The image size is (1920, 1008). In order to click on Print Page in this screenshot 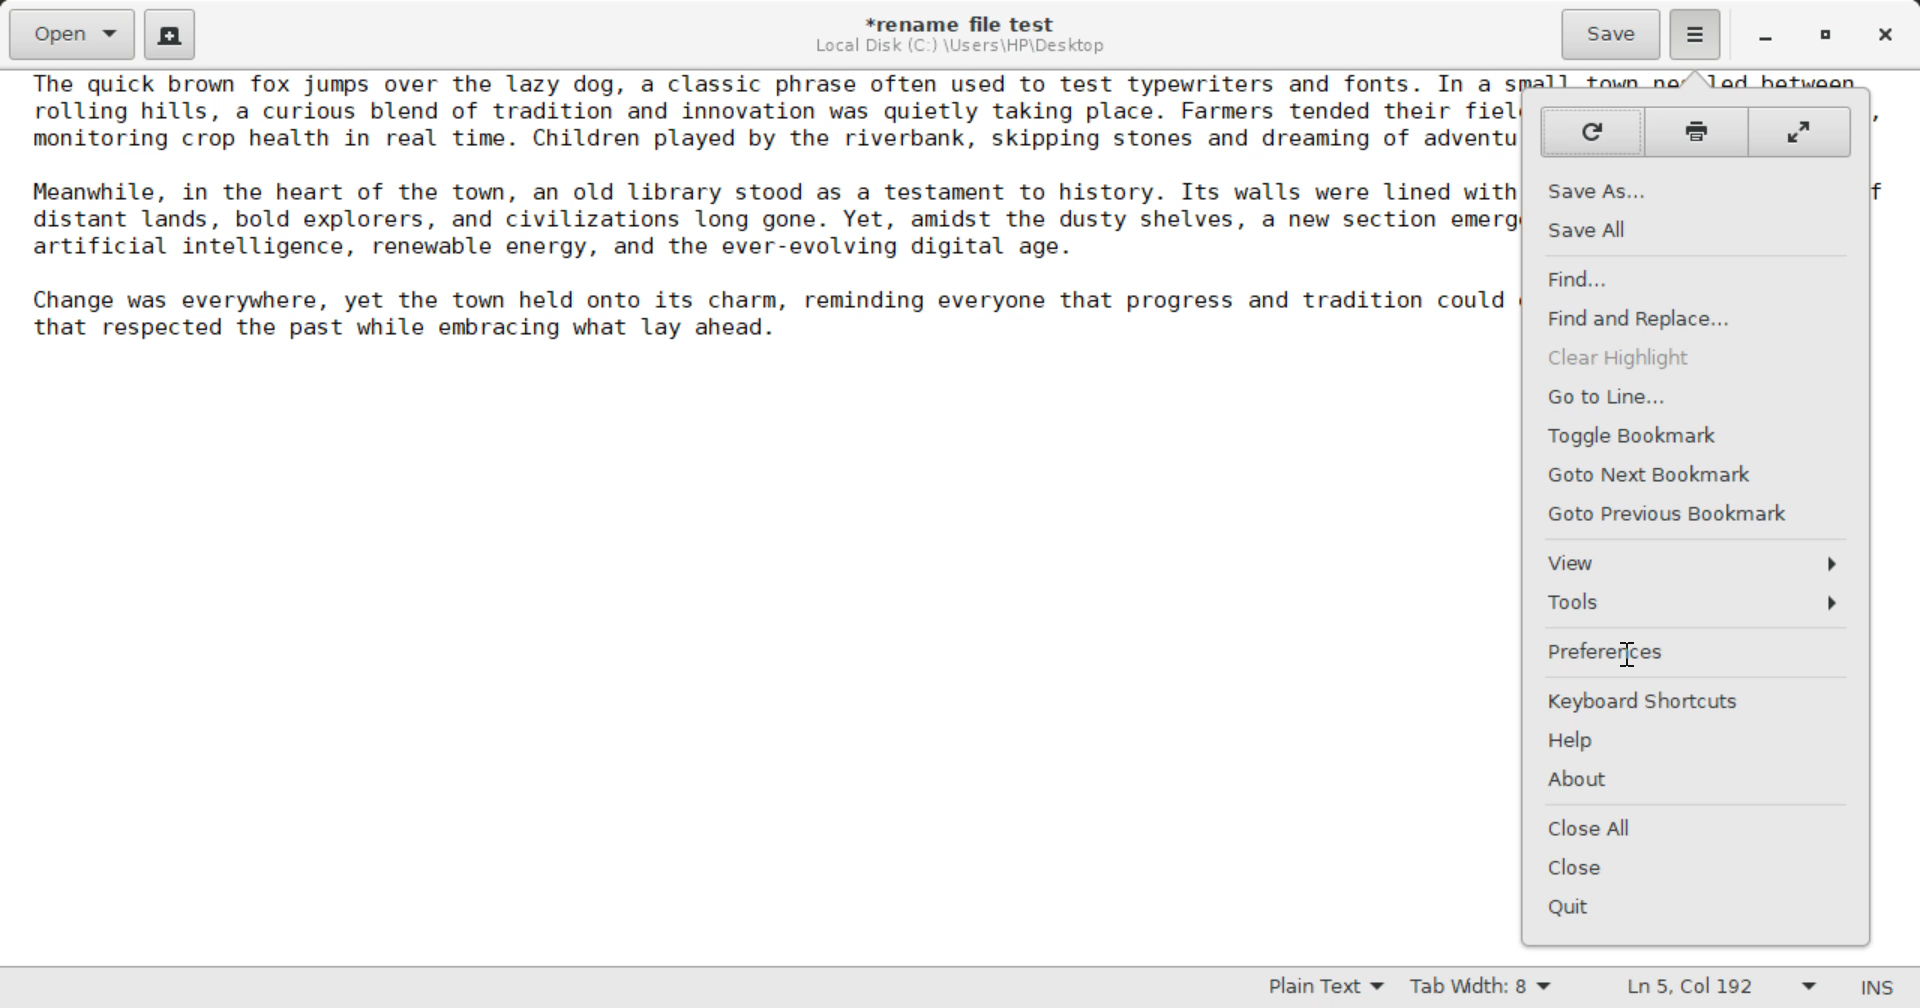, I will do `click(1698, 130)`.